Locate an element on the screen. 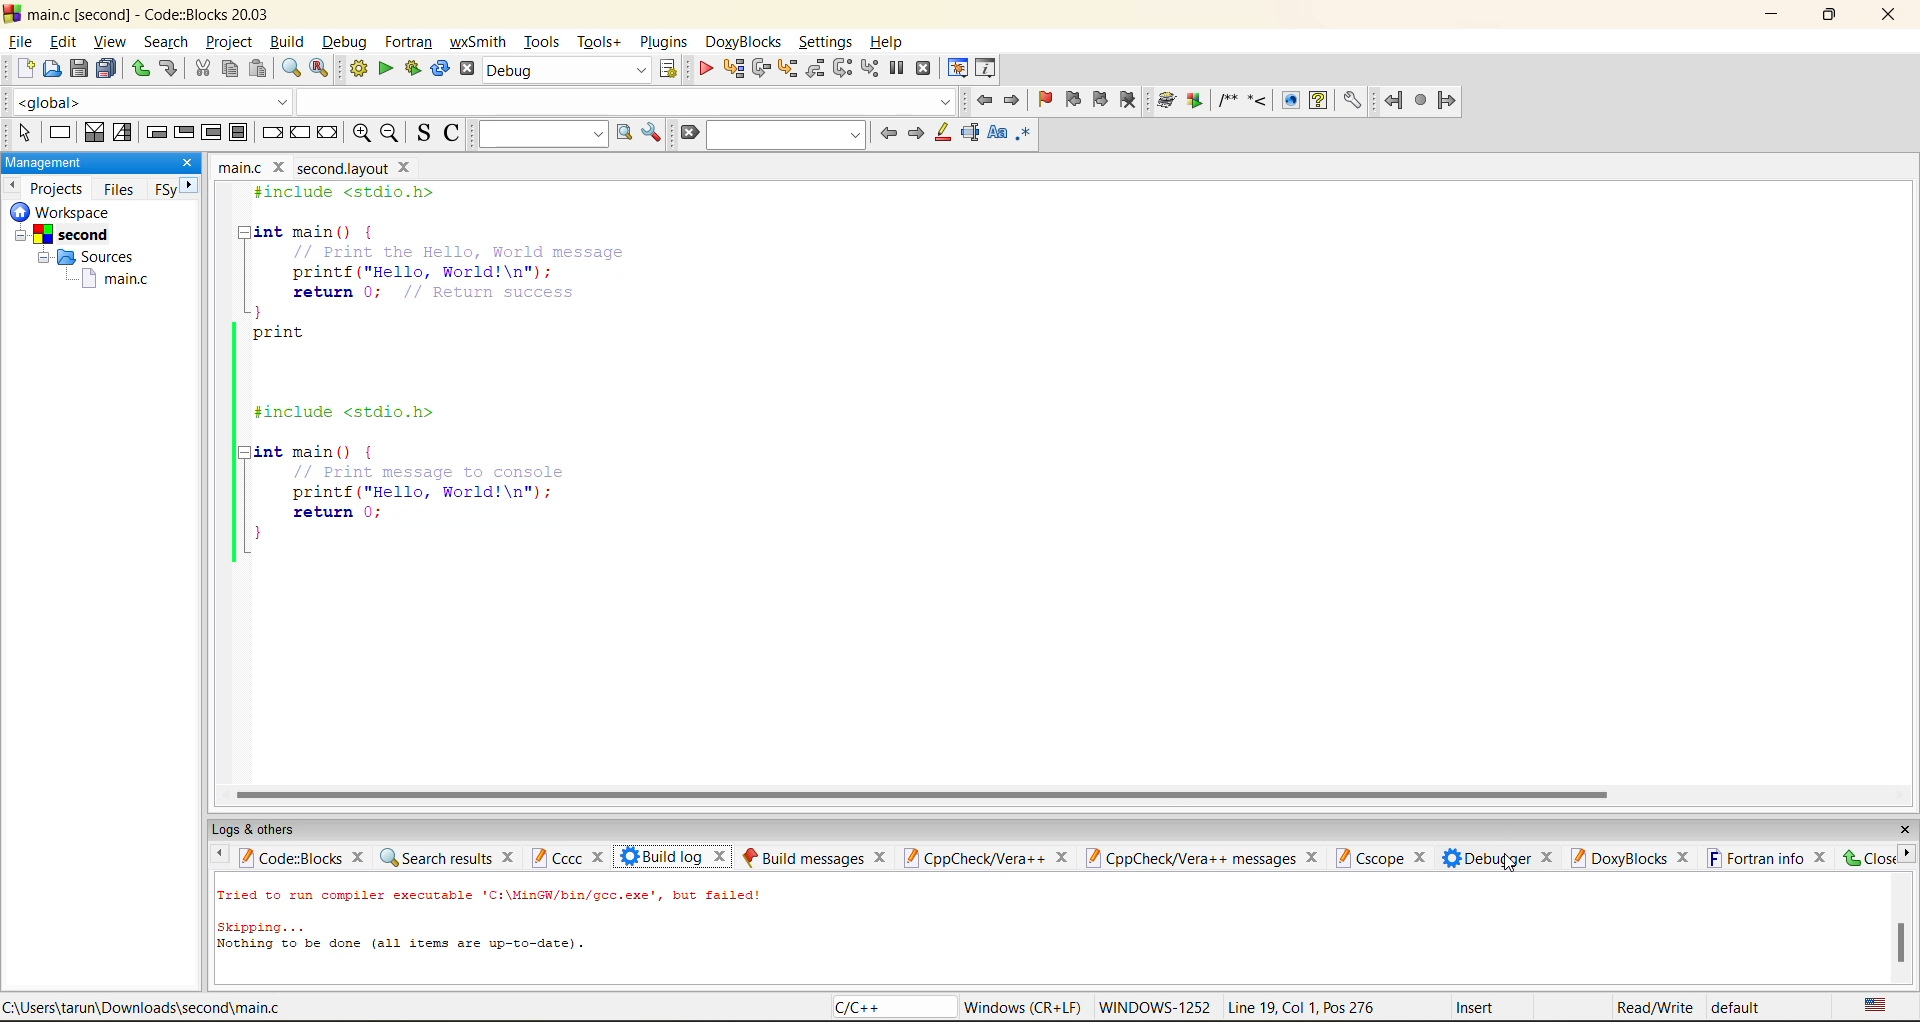 The width and height of the screenshot is (1920, 1022). close is located at coordinates (1894, 18).